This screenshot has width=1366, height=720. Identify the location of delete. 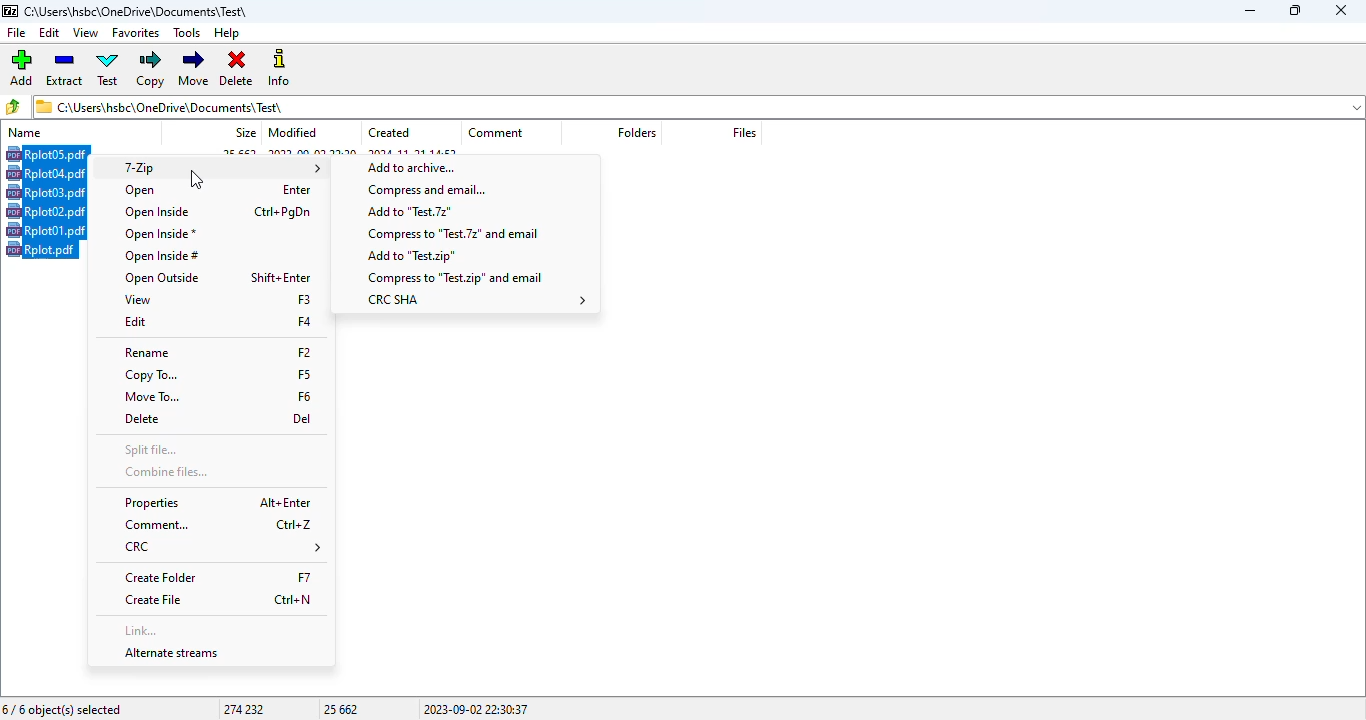
(218, 419).